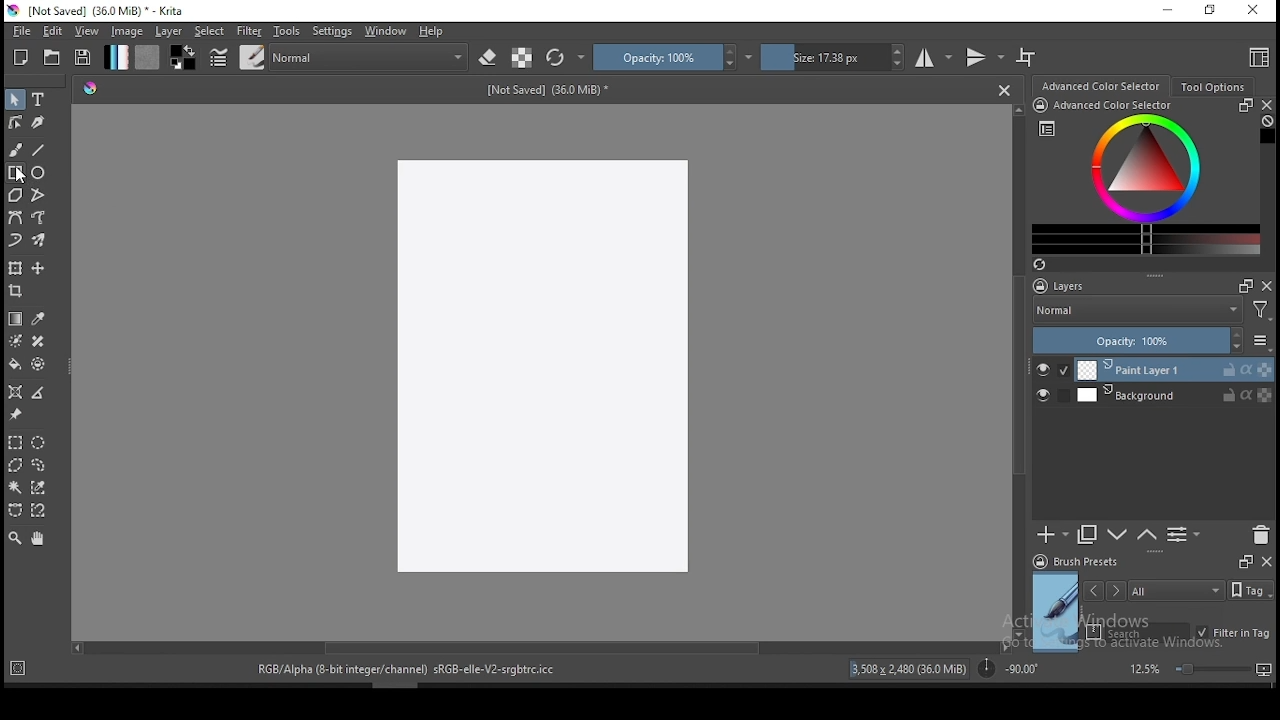  I want to click on Image, so click(541, 367).